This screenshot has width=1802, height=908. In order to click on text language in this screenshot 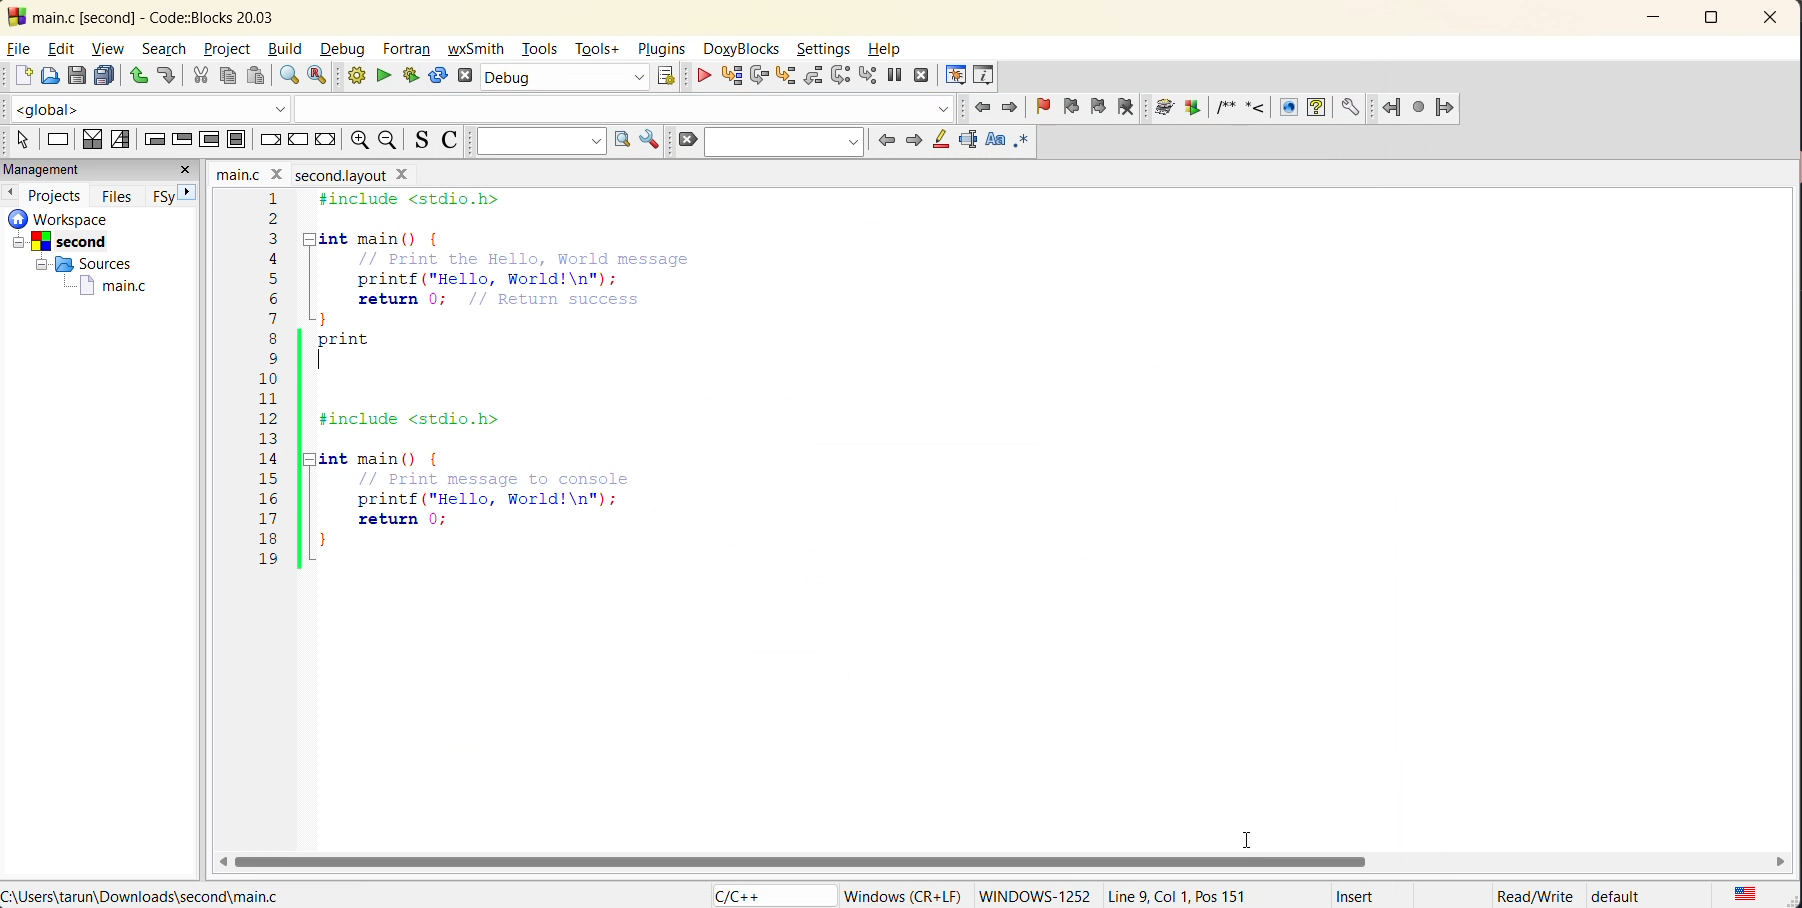, I will do `click(1744, 893)`.